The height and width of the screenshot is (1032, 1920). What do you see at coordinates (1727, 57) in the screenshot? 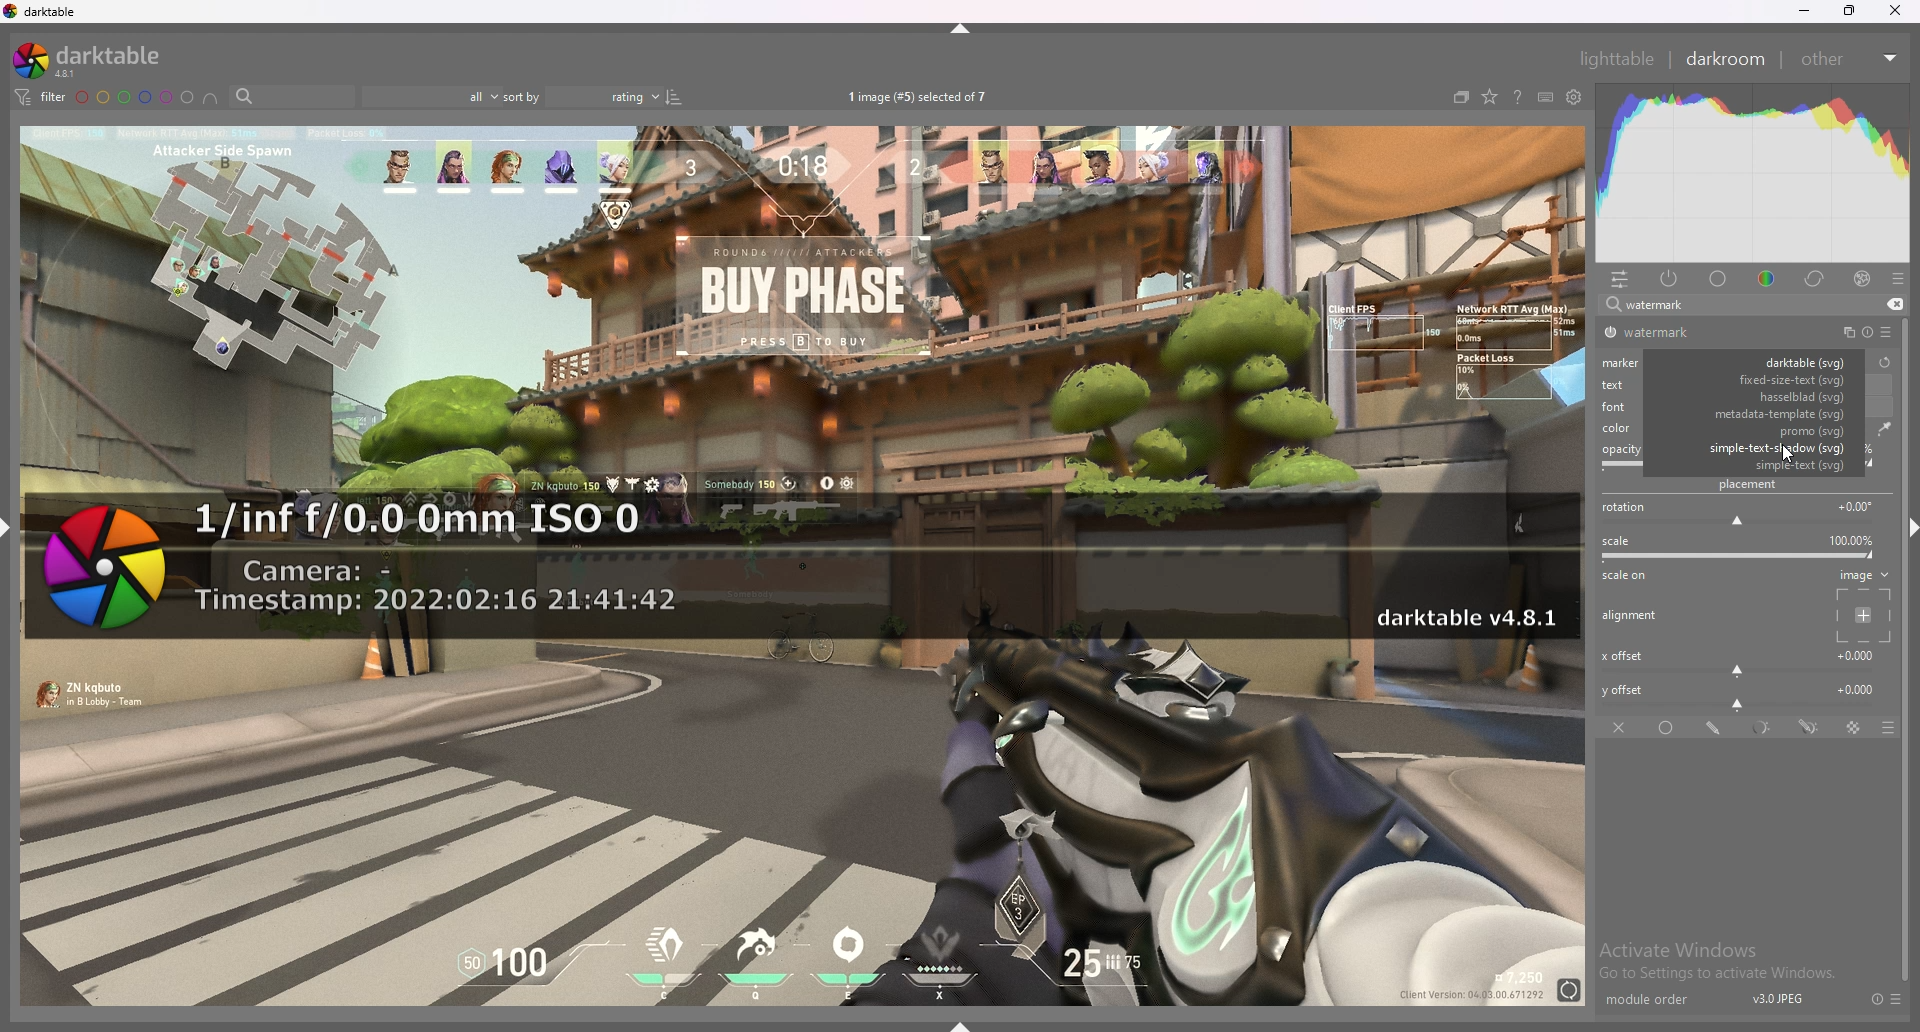
I see `darkroom` at bounding box center [1727, 57].